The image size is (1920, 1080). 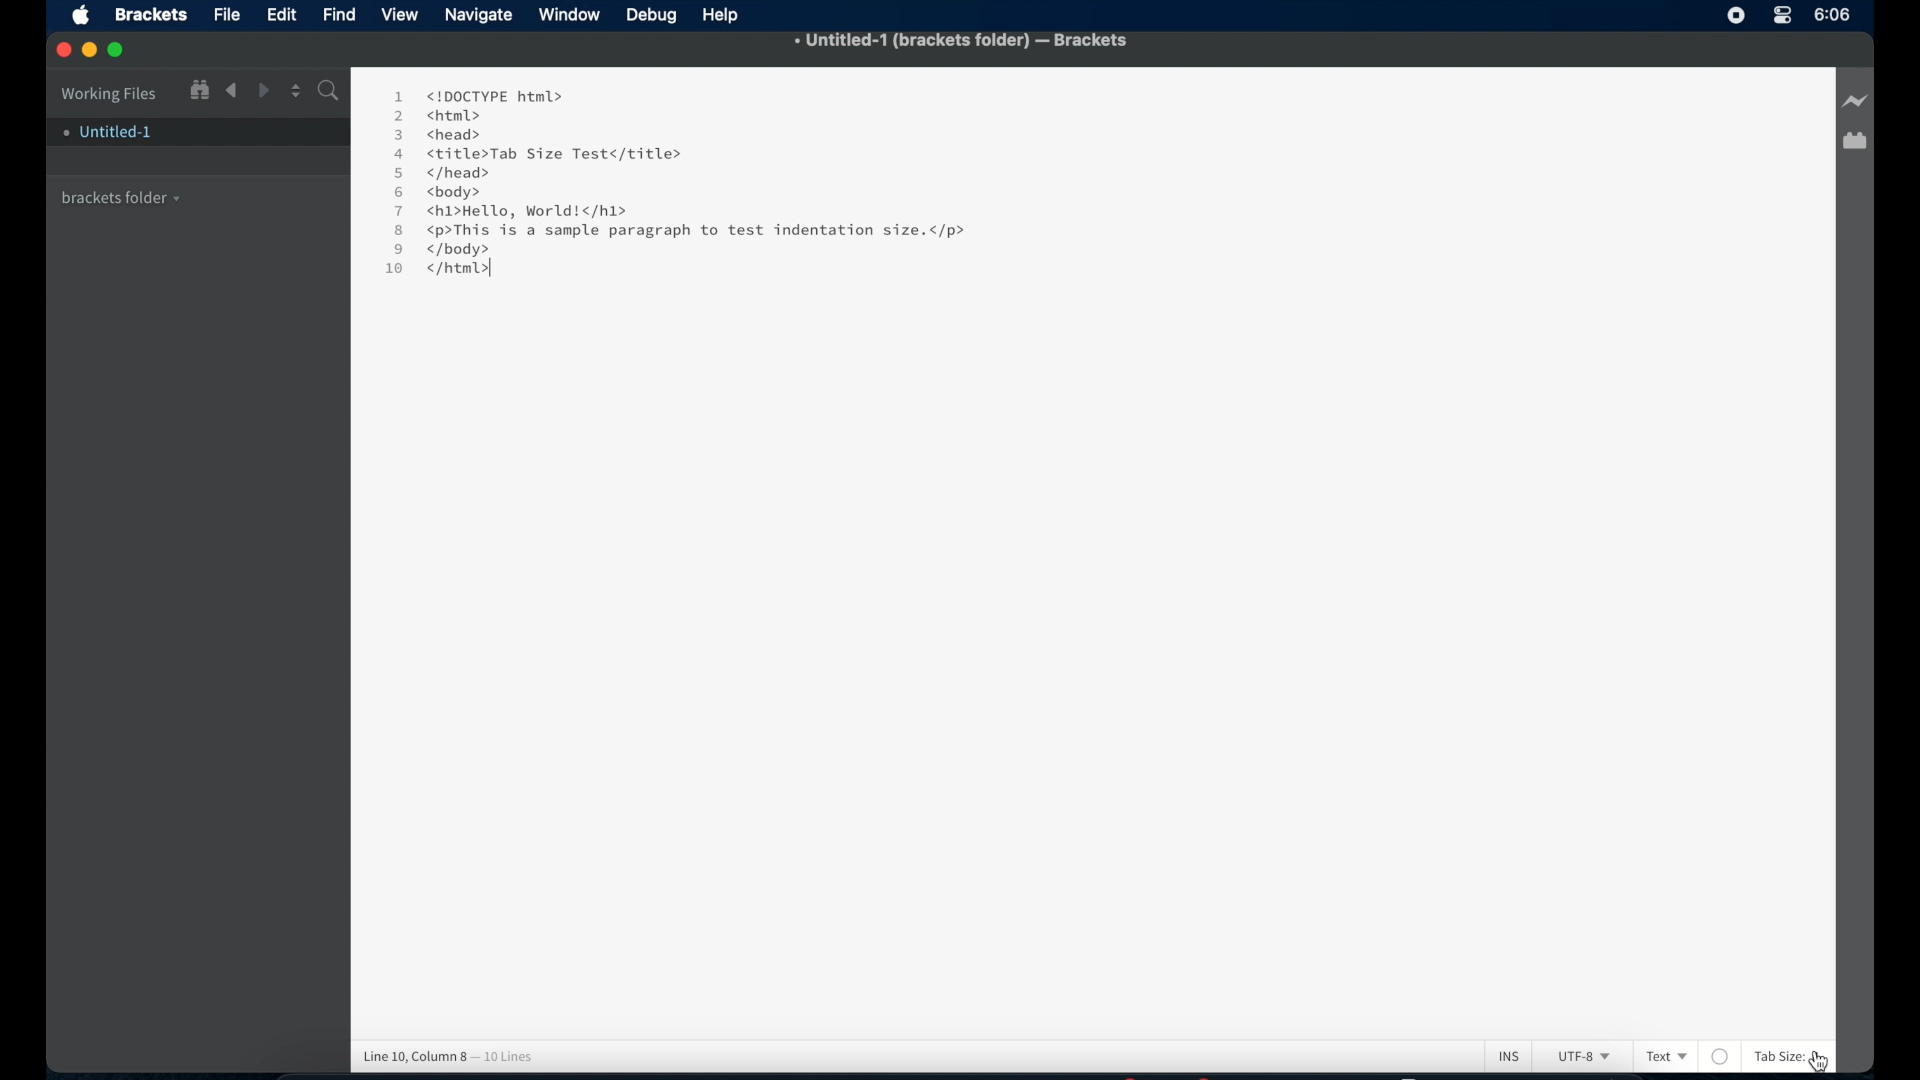 What do you see at coordinates (109, 91) in the screenshot?
I see `Working Files` at bounding box center [109, 91].